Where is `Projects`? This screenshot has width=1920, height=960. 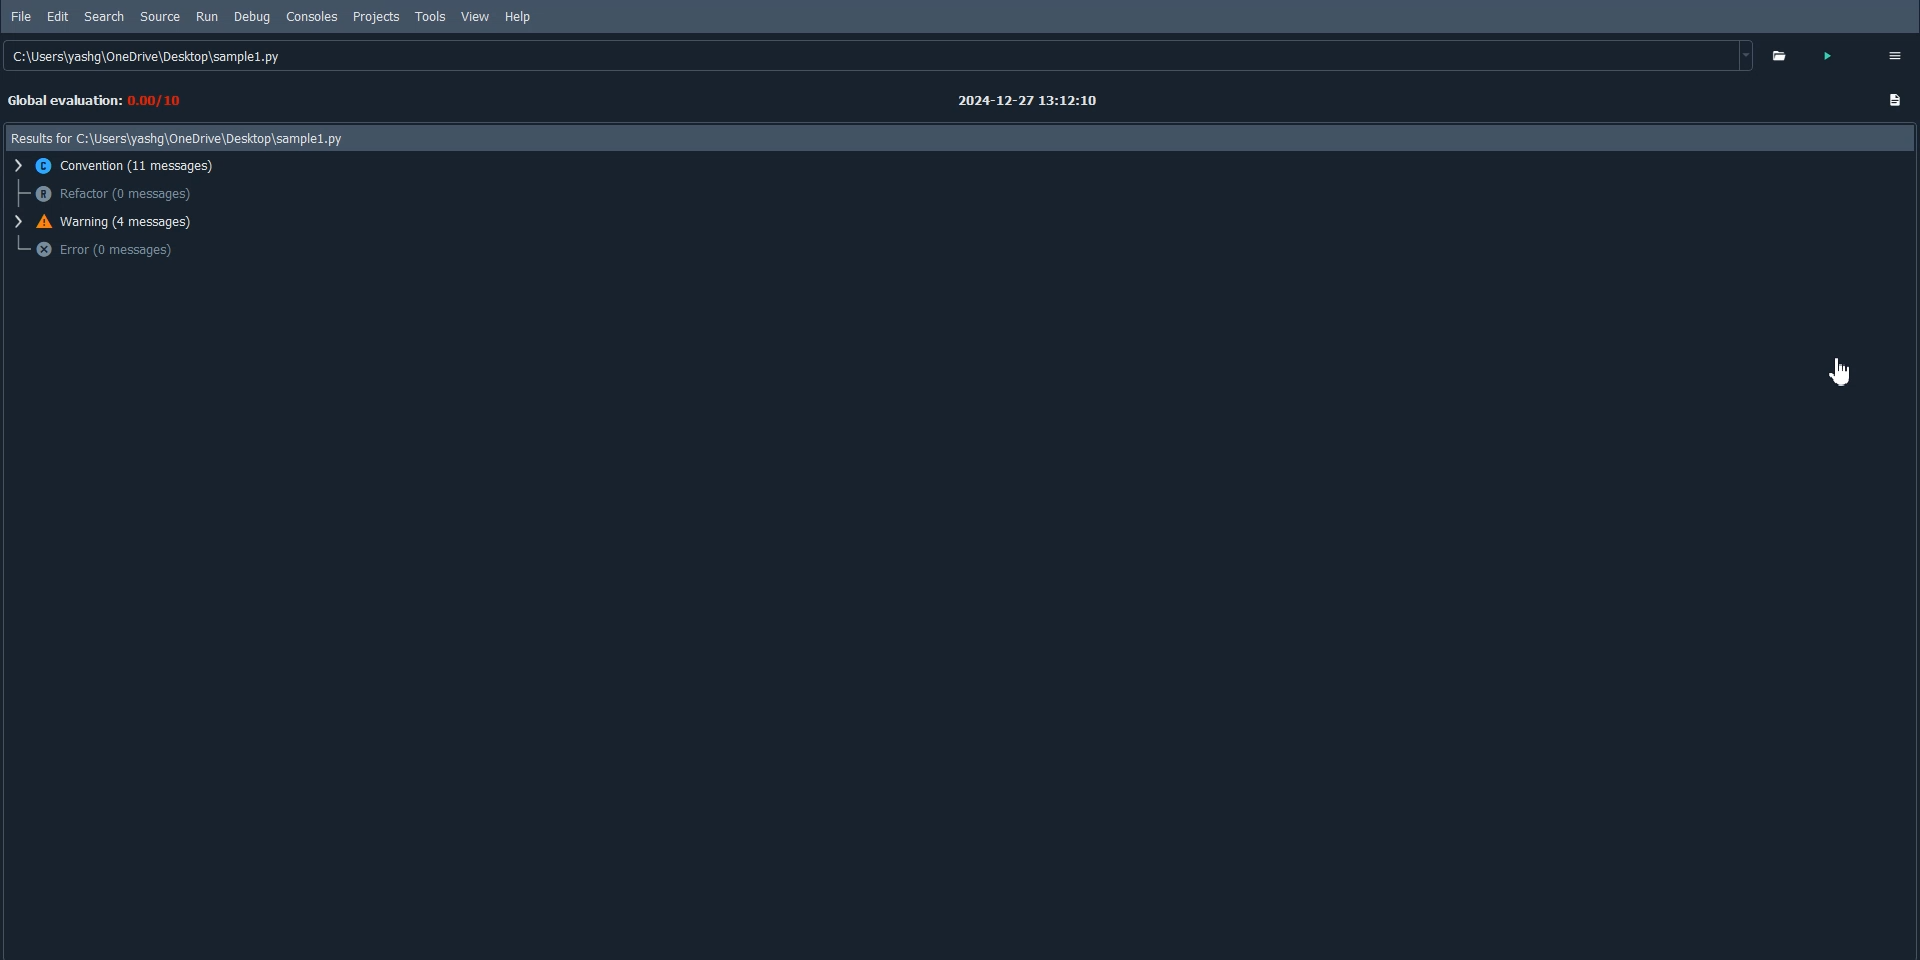 Projects is located at coordinates (376, 17).